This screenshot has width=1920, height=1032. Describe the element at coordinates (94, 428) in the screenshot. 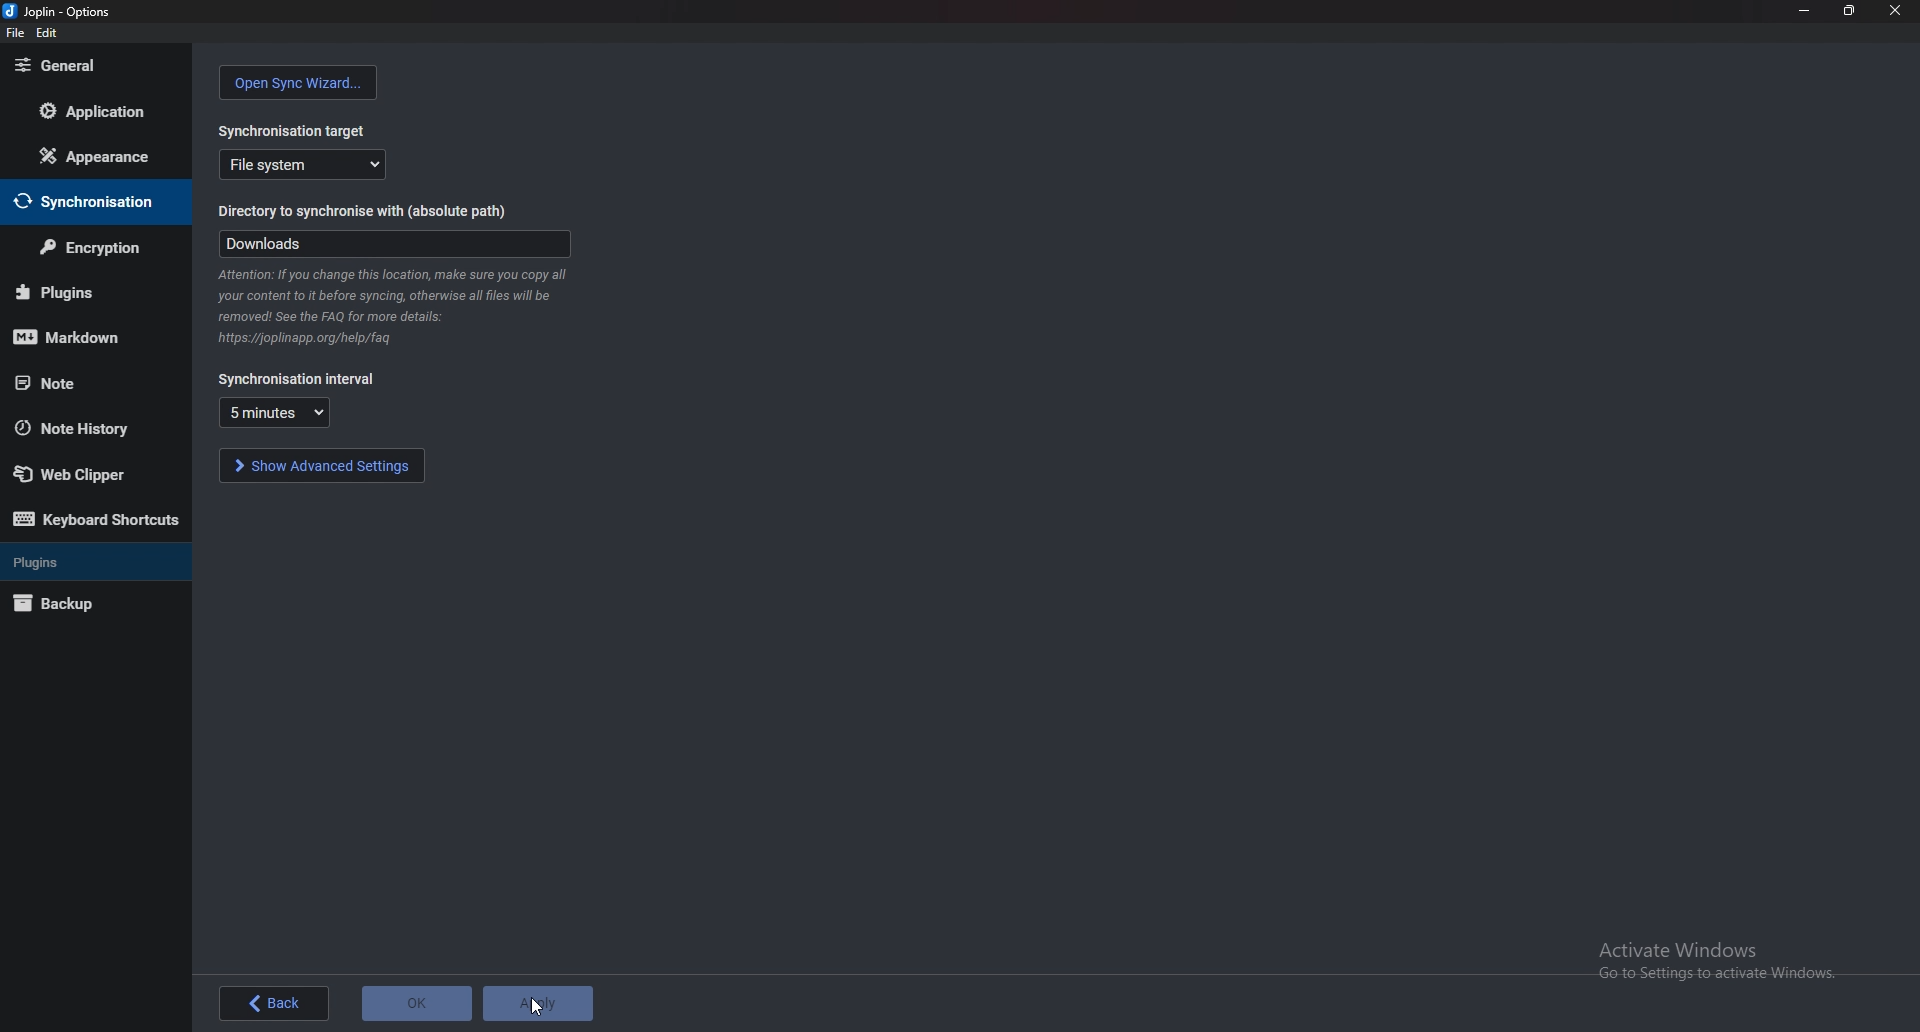

I see `Note history` at that location.